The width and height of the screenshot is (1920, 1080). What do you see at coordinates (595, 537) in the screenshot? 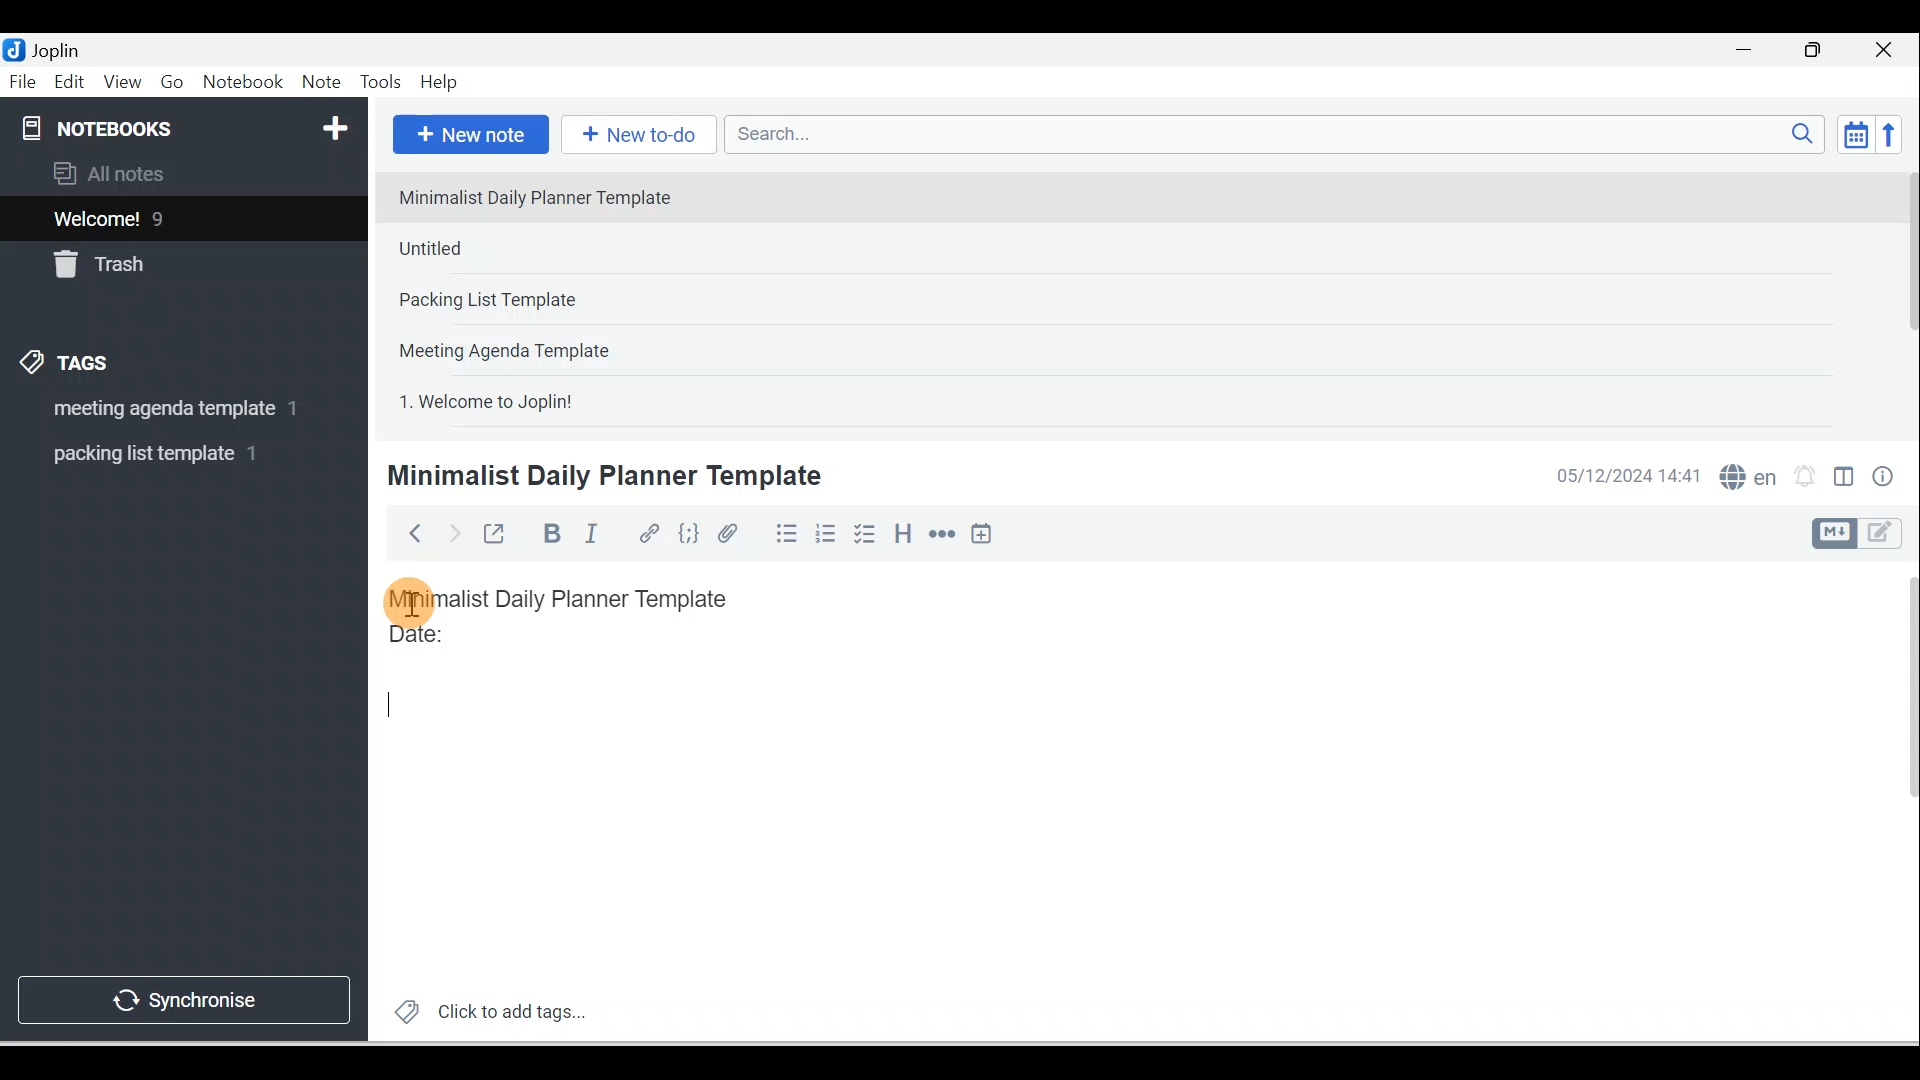
I see `Italic` at bounding box center [595, 537].